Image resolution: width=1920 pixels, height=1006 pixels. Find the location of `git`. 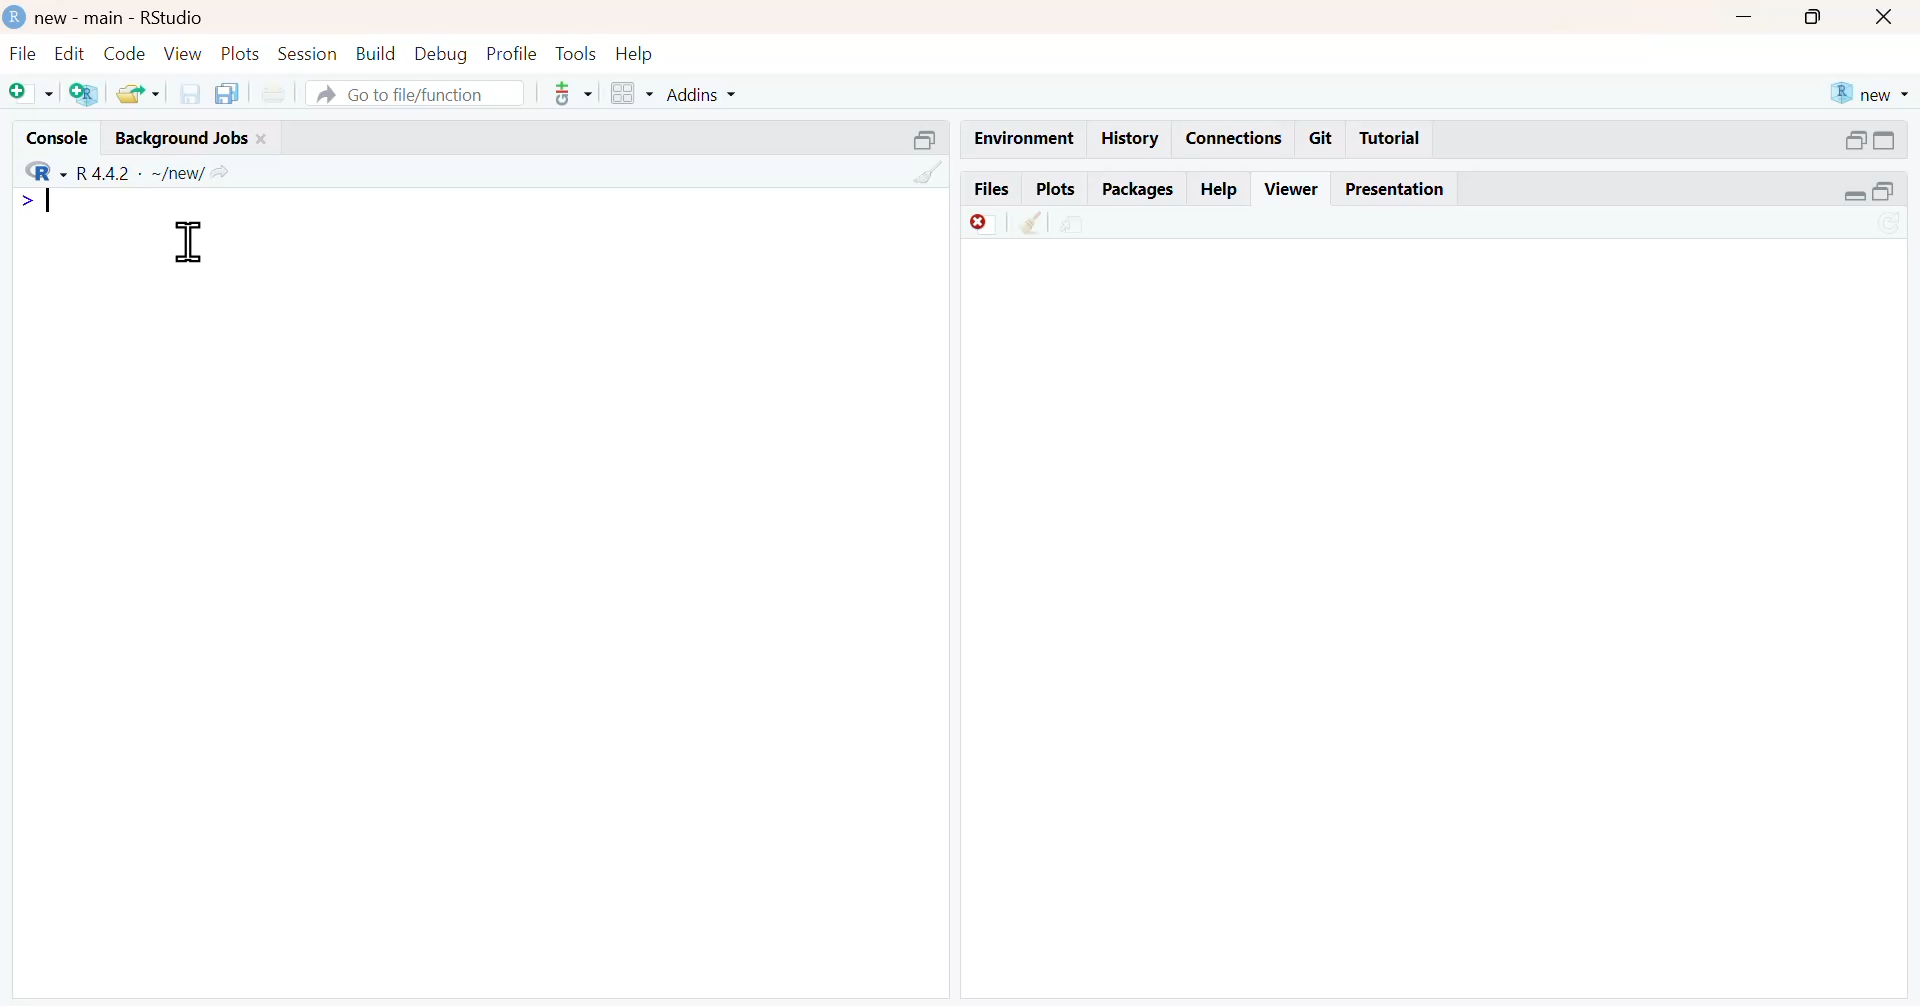

git is located at coordinates (1322, 139).